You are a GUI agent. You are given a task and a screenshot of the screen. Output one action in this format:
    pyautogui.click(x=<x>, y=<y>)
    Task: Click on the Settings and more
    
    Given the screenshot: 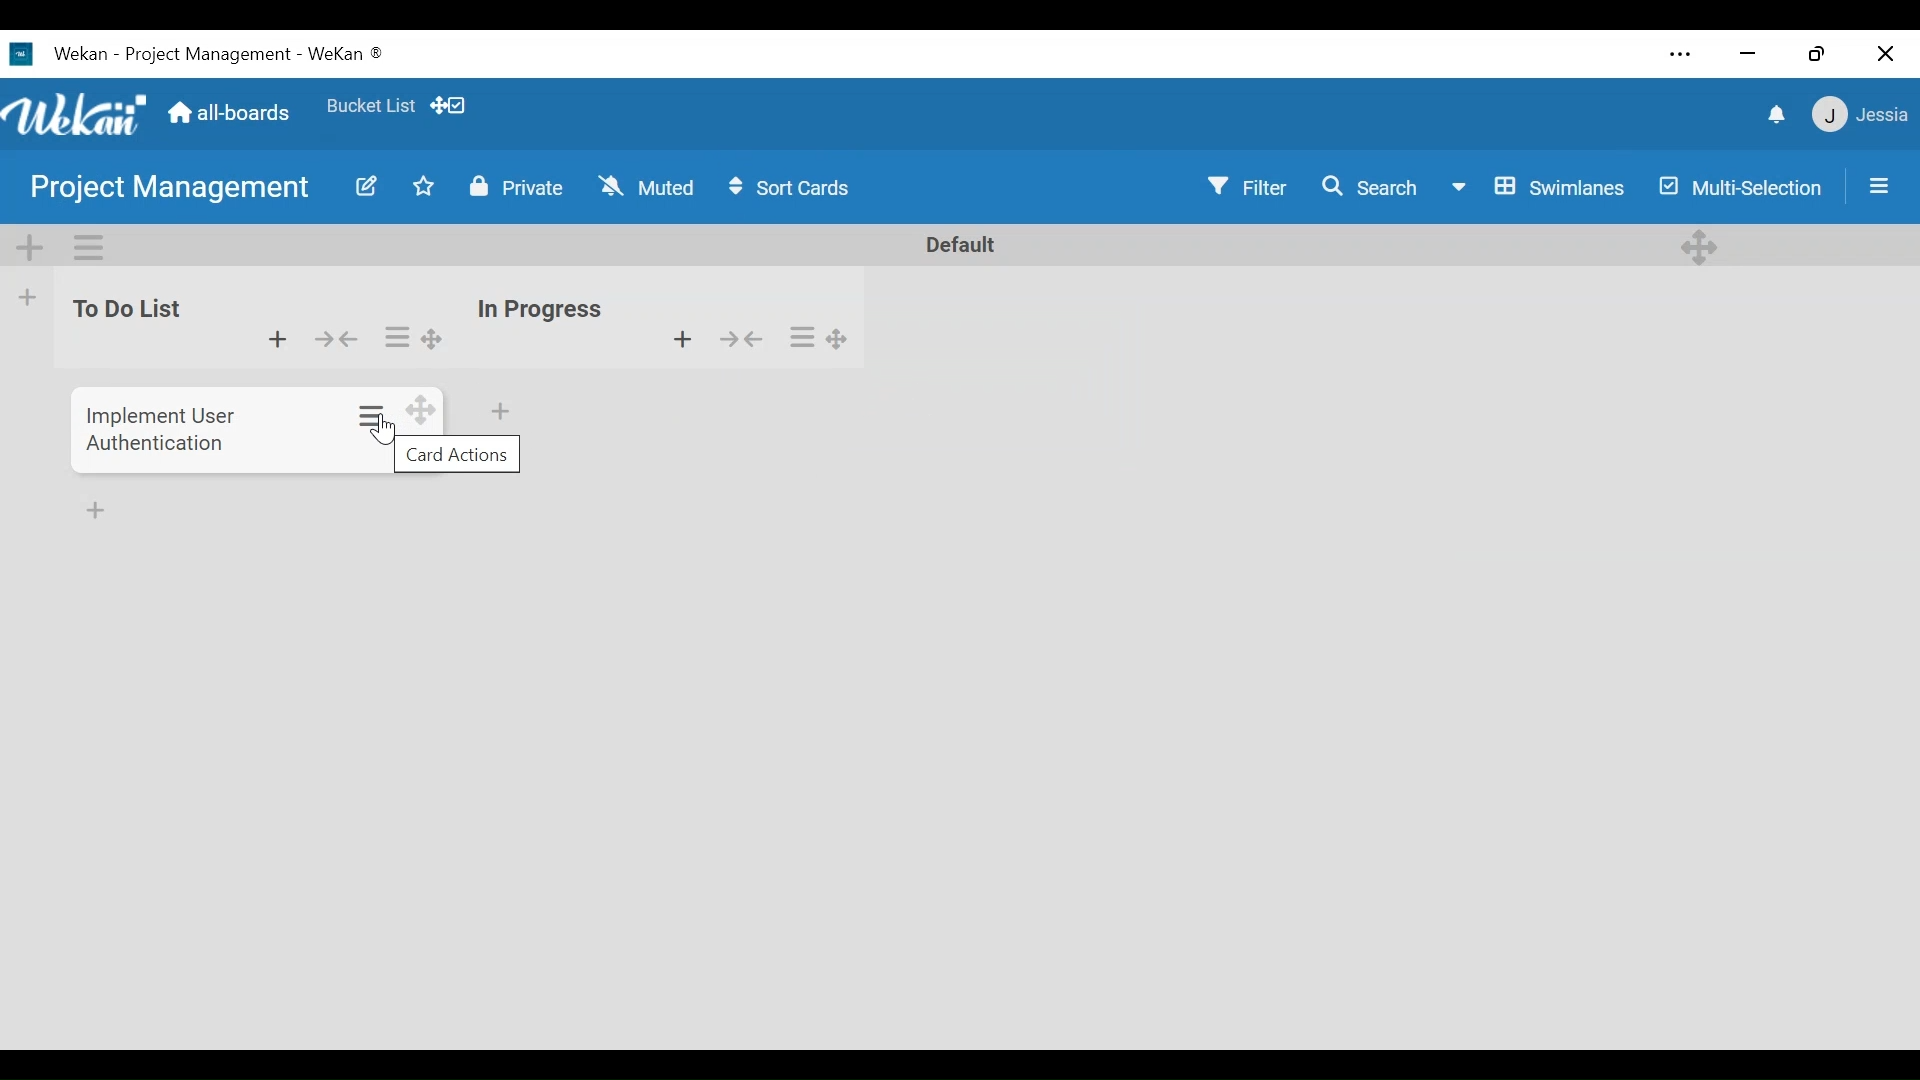 What is the action you would take?
    pyautogui.click(x=1683, y=53)
    